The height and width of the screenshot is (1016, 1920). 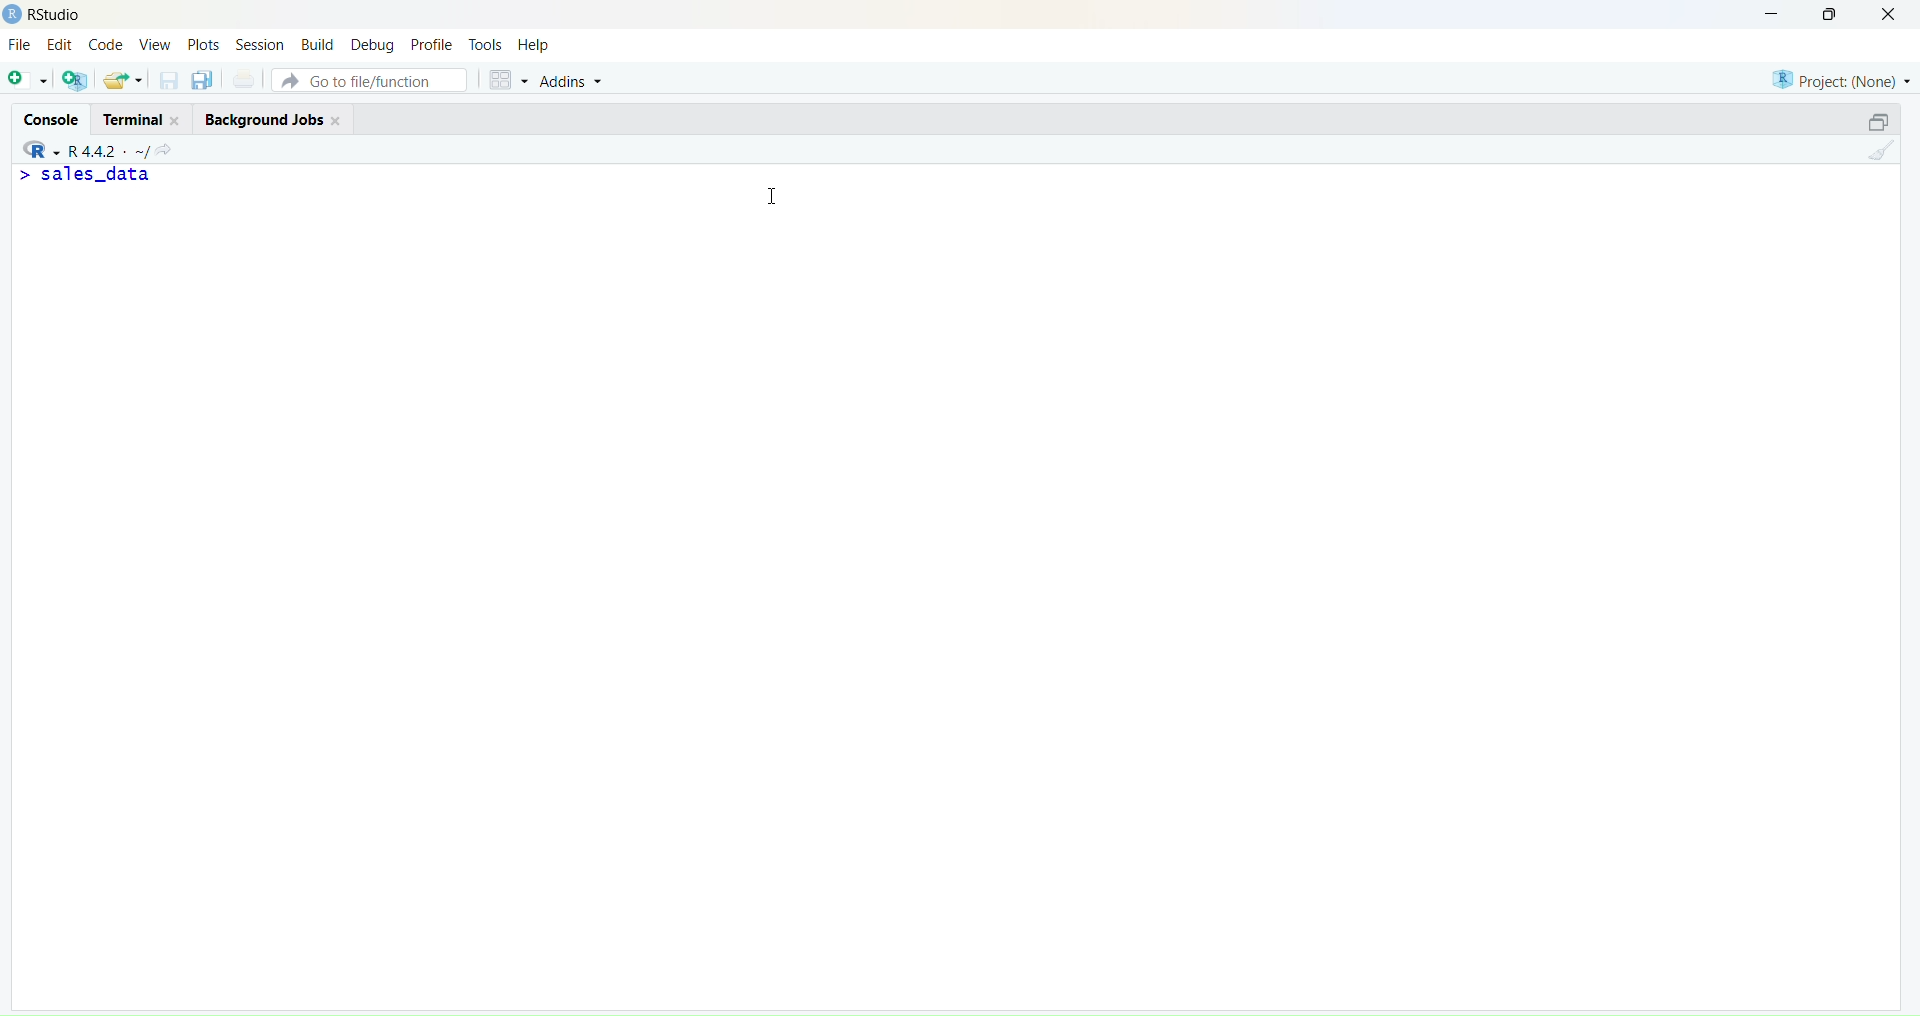 What do you see at coordinates (76, 83) in the screenshot?
I see `add multiple scripts` at bounding box center [76, 83].